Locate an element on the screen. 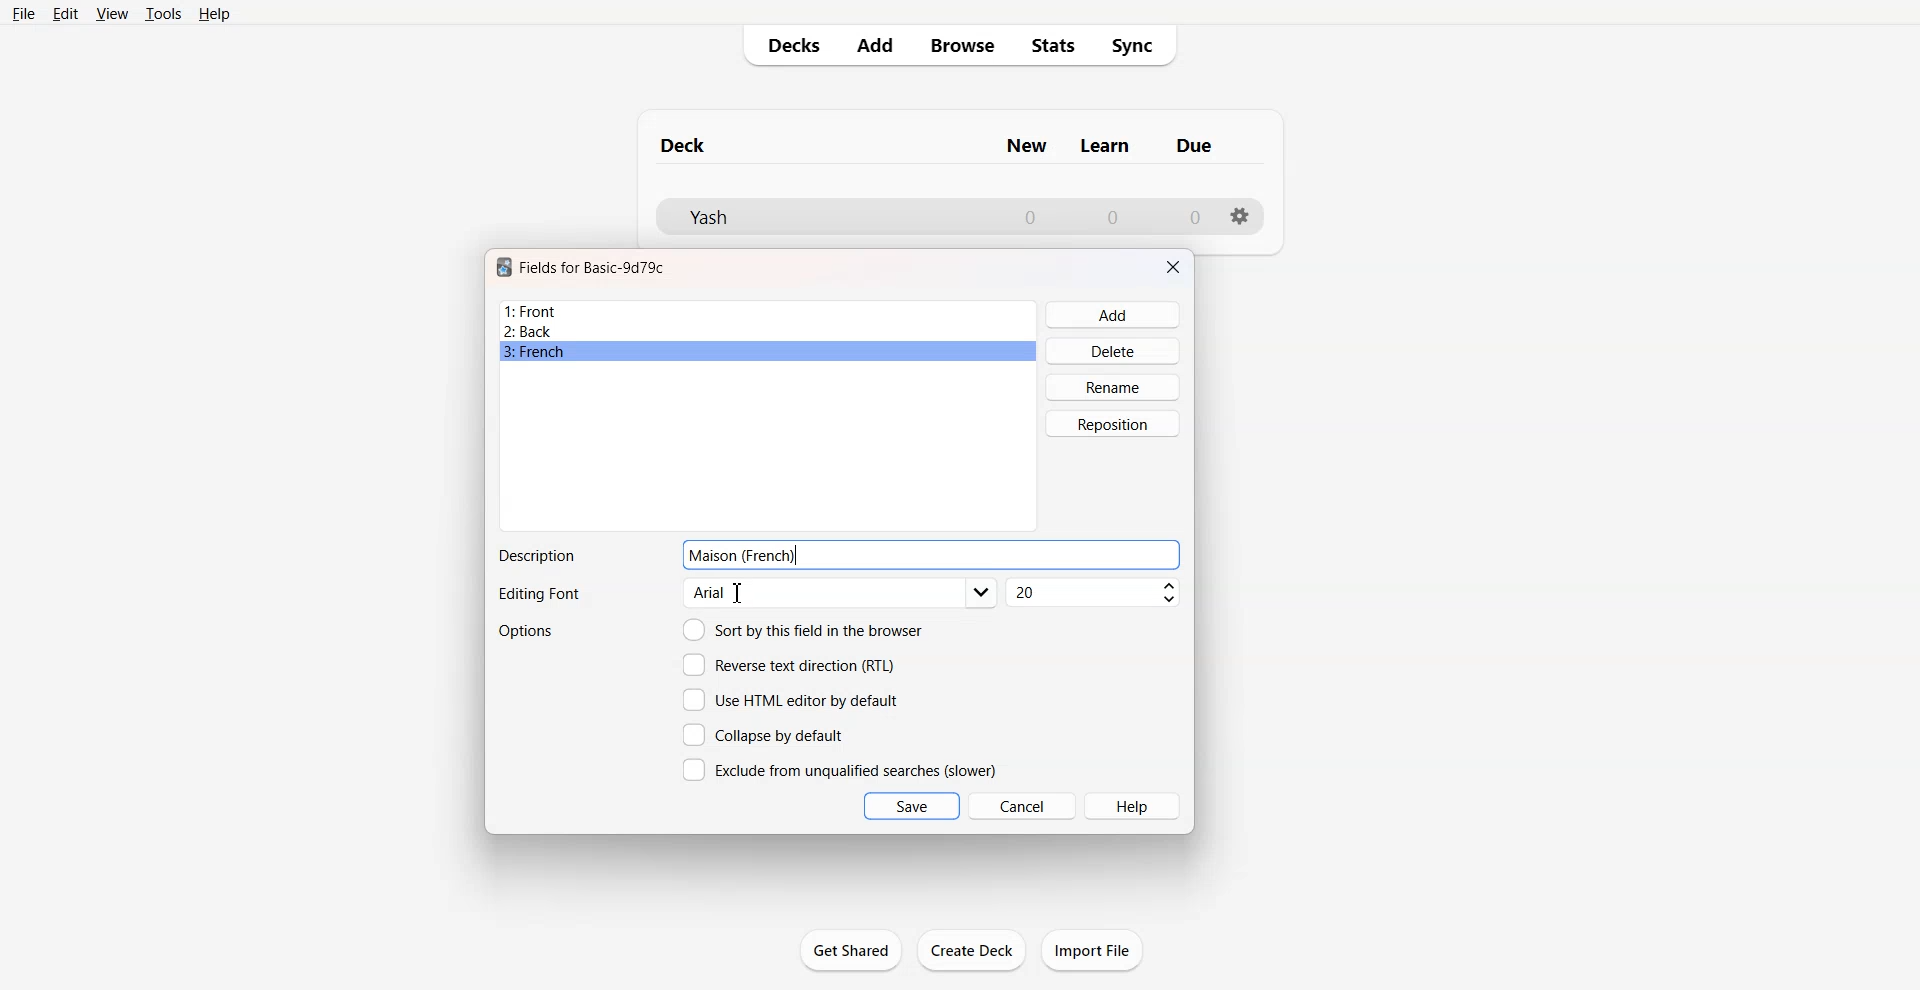  Decks is located at coordinates (787, 45).